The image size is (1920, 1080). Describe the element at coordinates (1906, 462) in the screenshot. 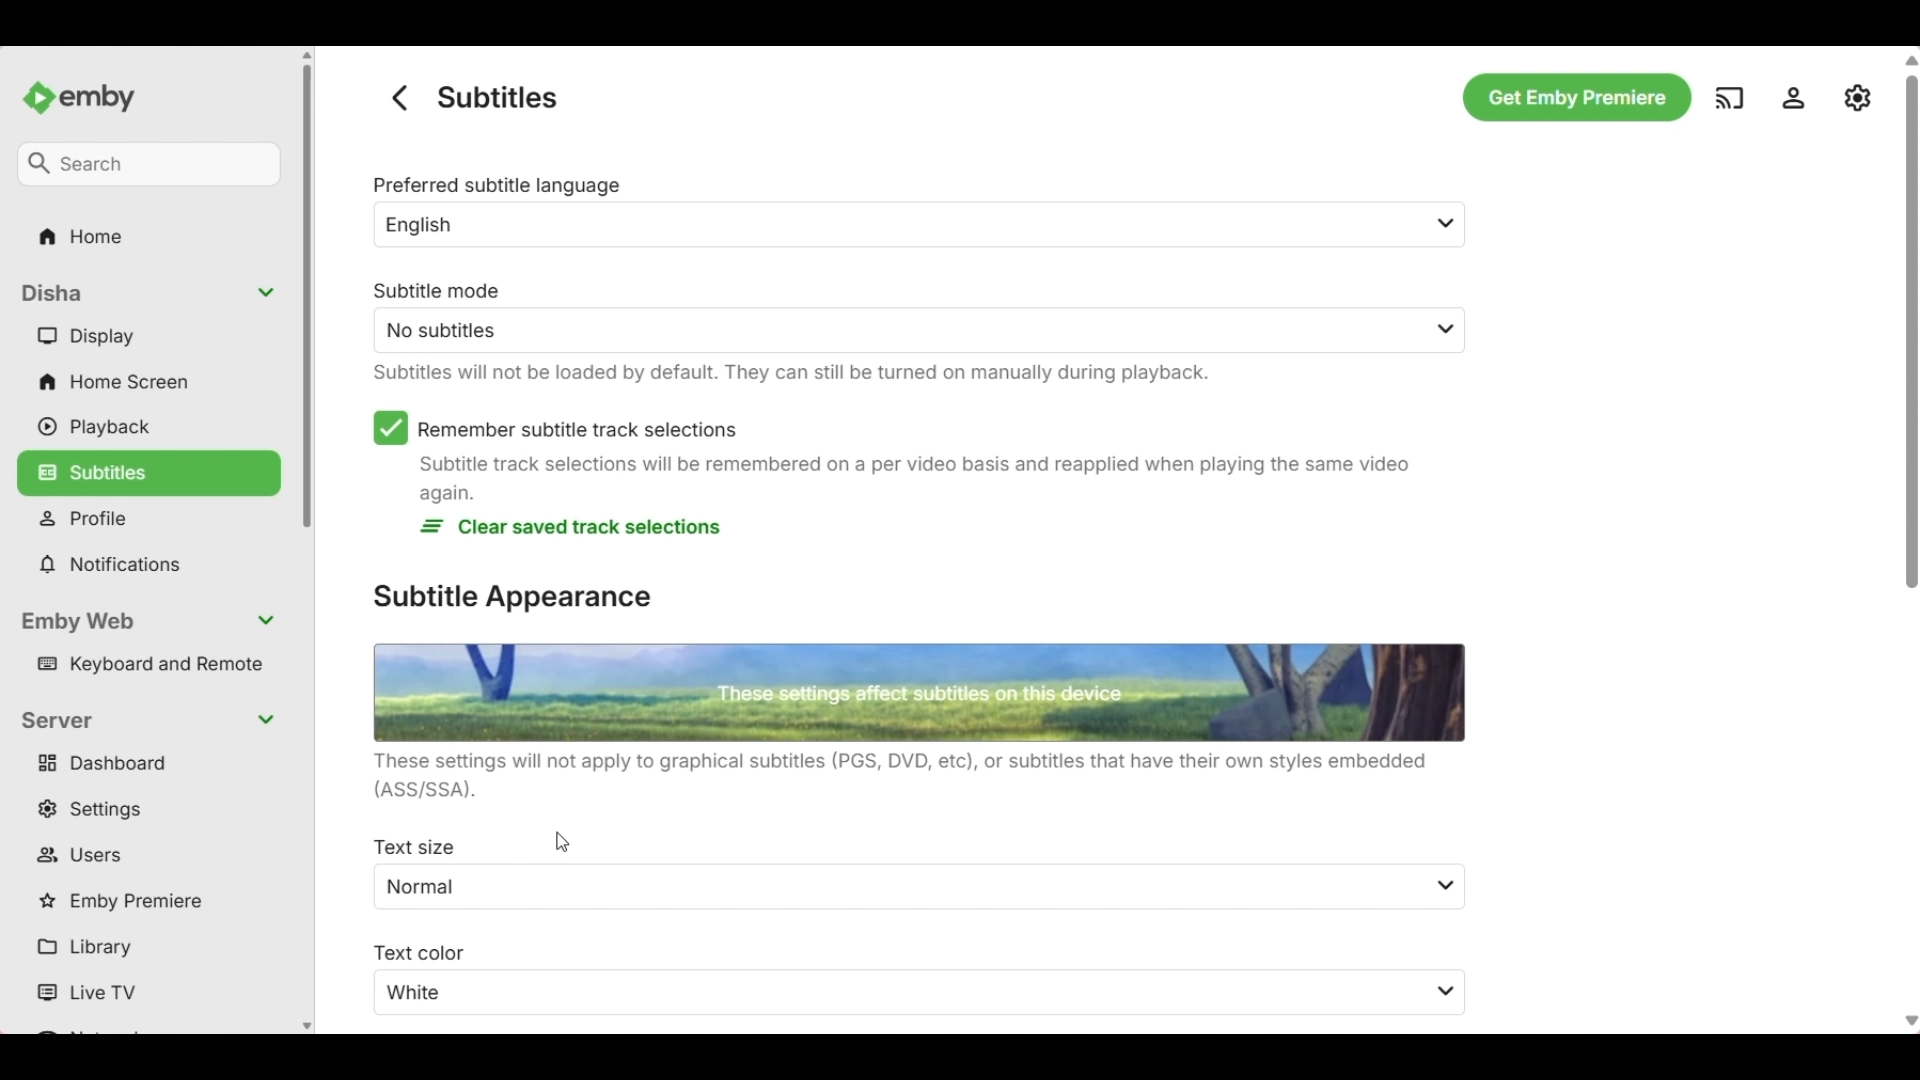

I see `` at that location.